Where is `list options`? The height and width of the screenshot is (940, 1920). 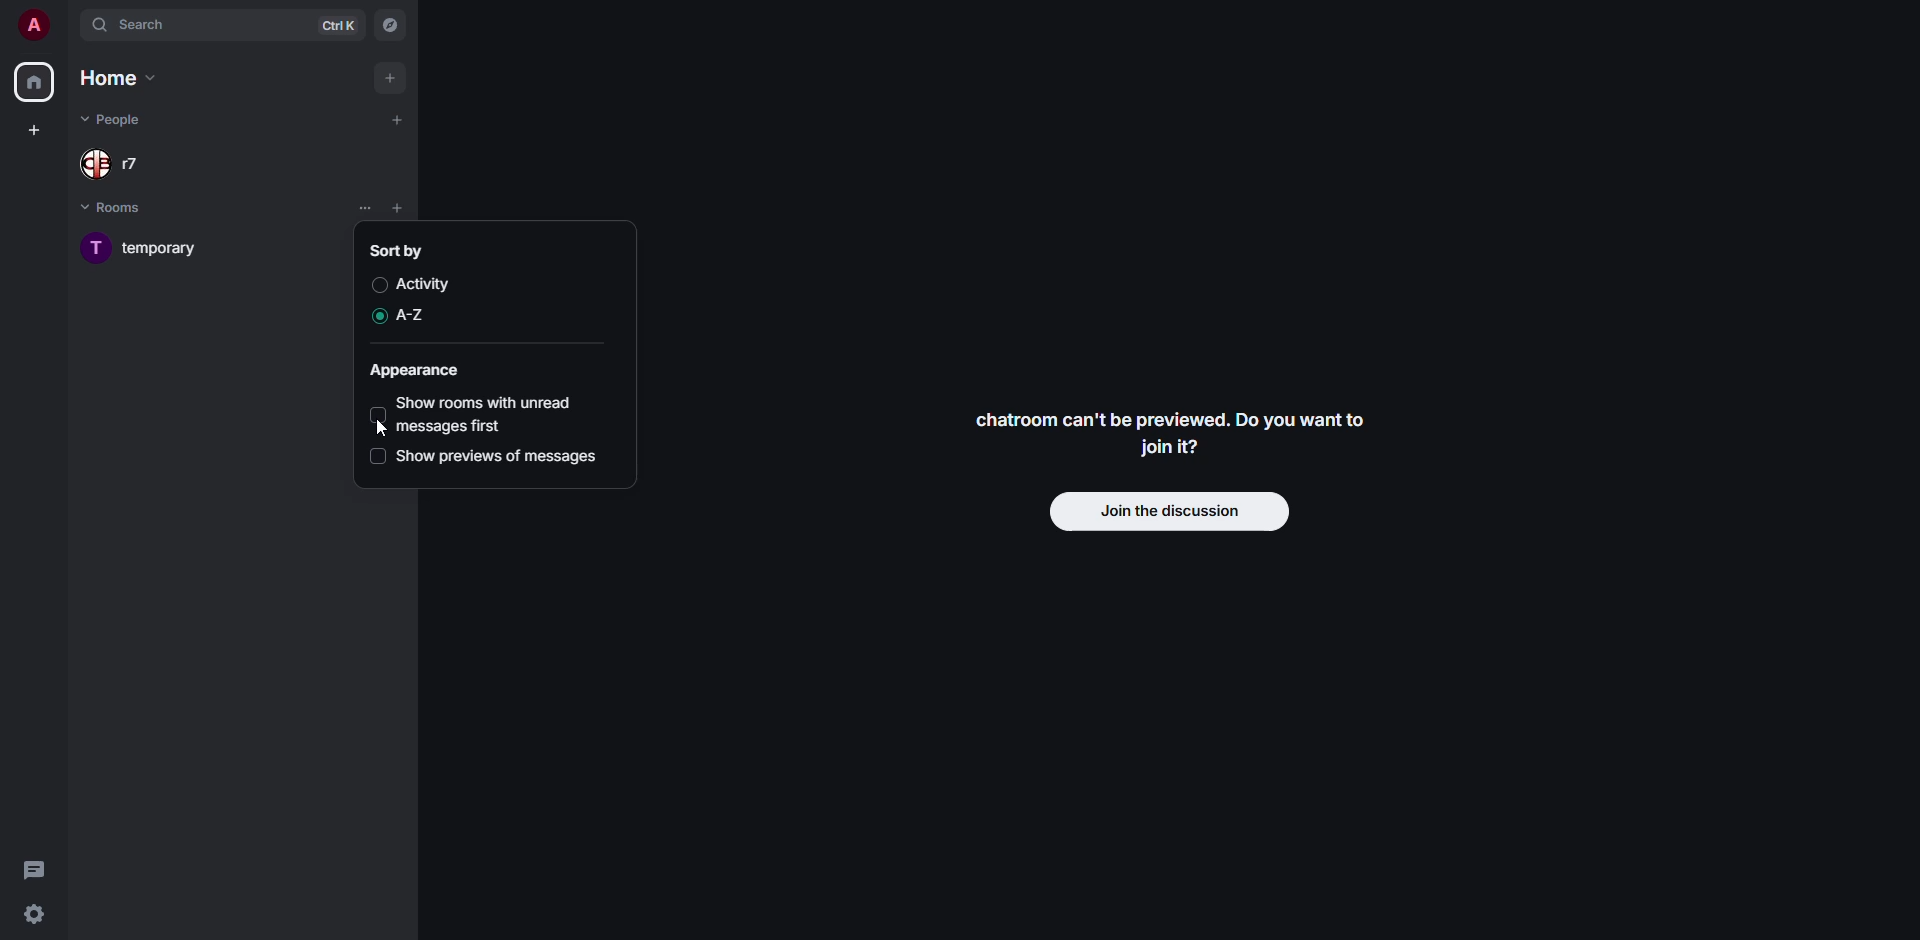 list options is located at coordinates (367, 207).